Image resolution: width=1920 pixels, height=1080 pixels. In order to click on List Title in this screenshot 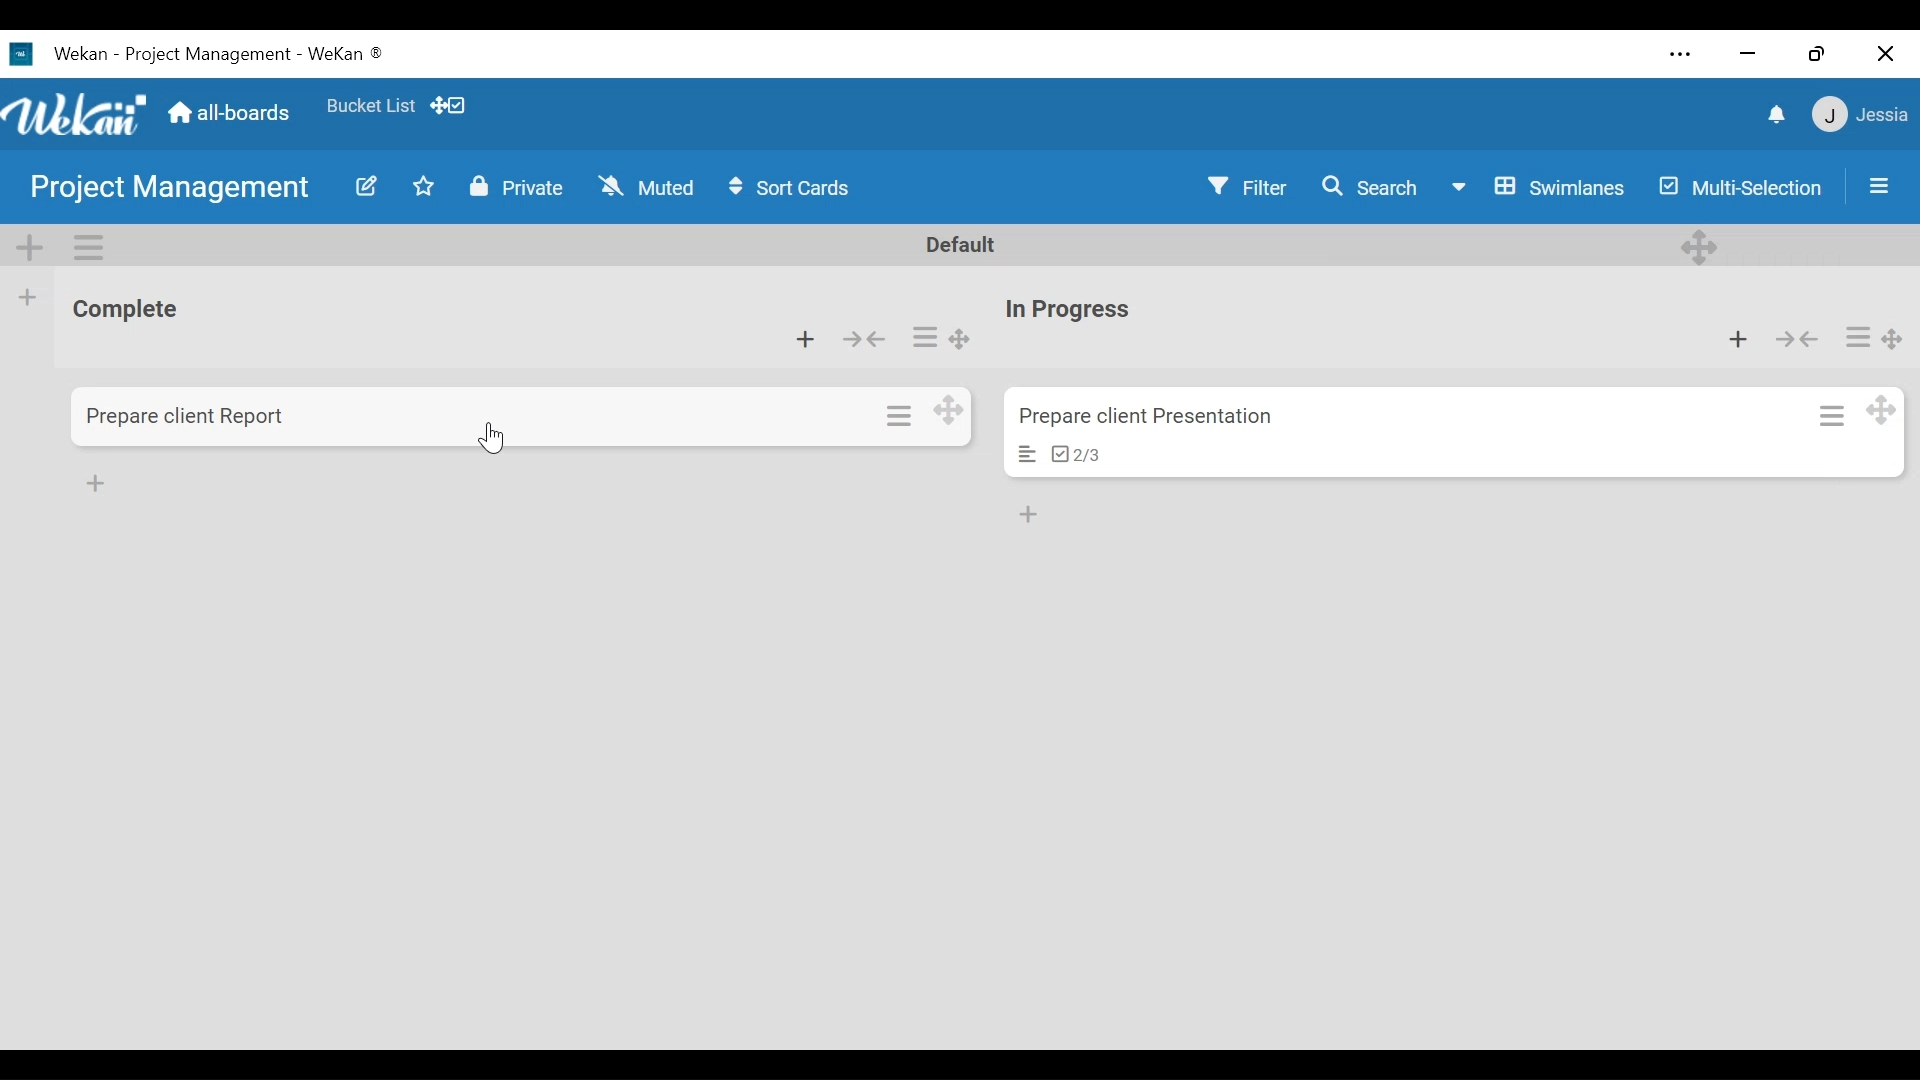, I will do `click(124, 309)`.